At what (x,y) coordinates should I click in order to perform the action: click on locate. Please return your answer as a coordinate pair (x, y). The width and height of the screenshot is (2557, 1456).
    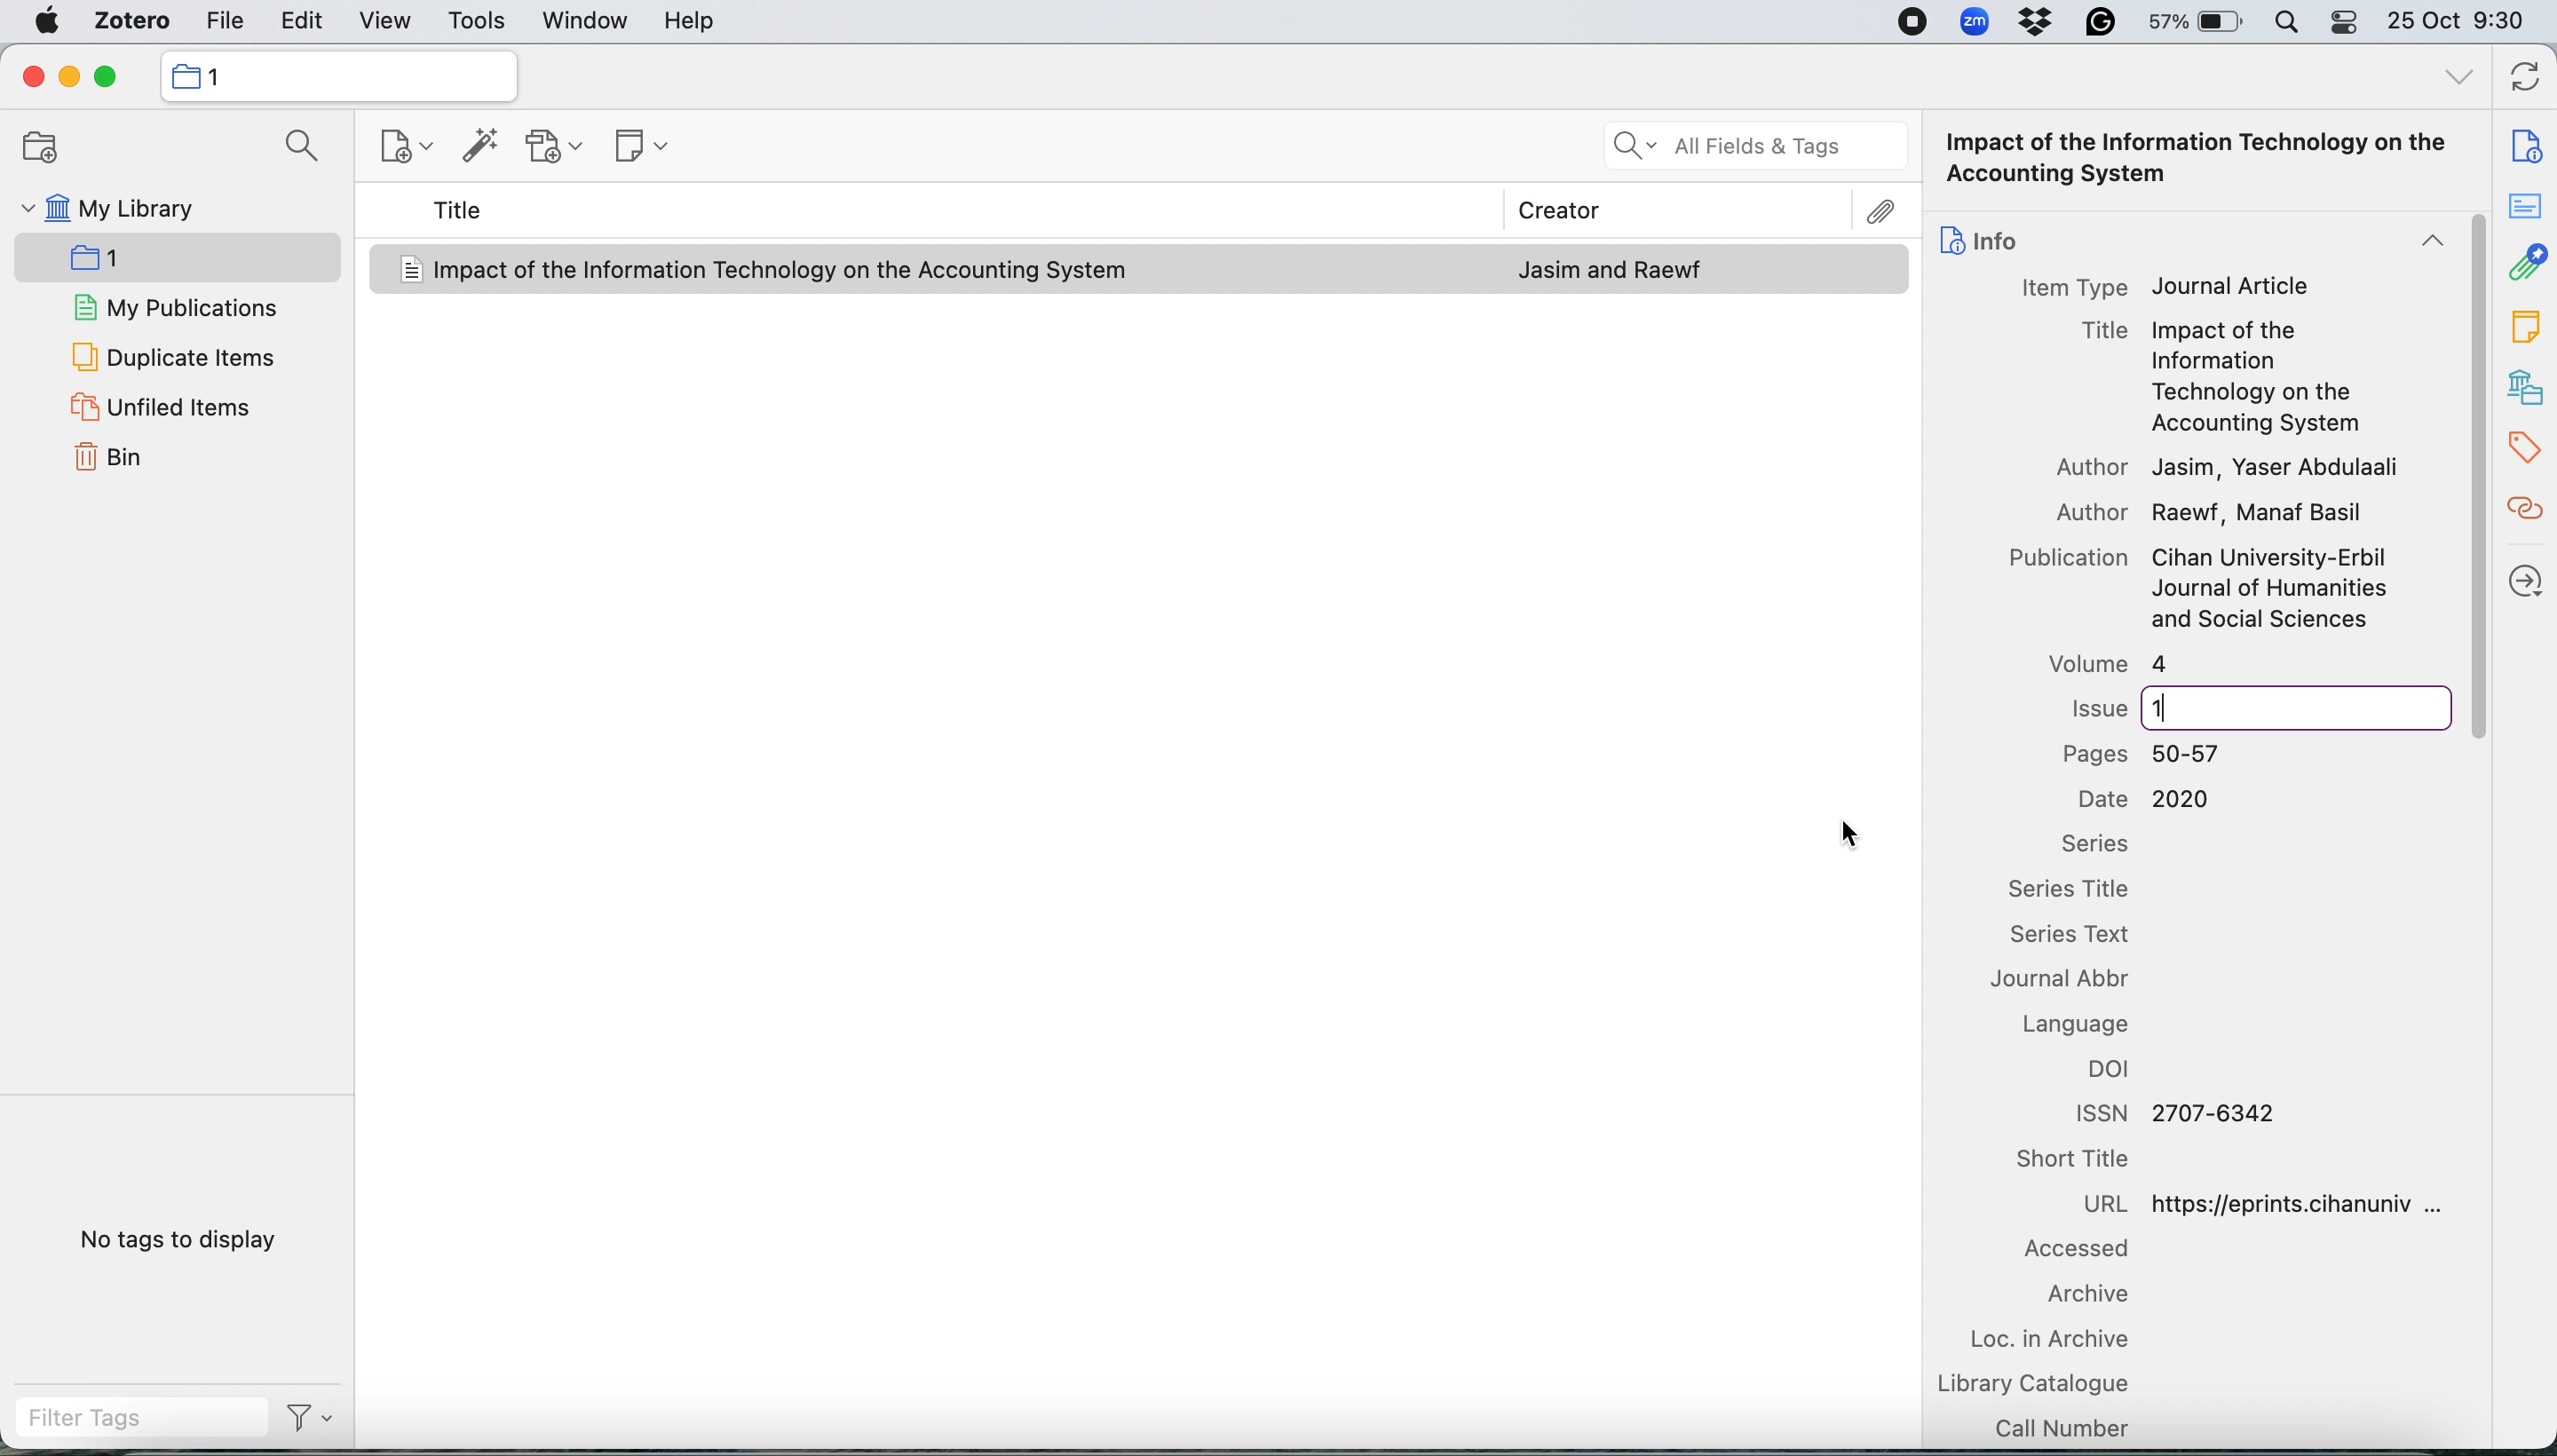
    Looking at the image, I should click on (2523, 578).